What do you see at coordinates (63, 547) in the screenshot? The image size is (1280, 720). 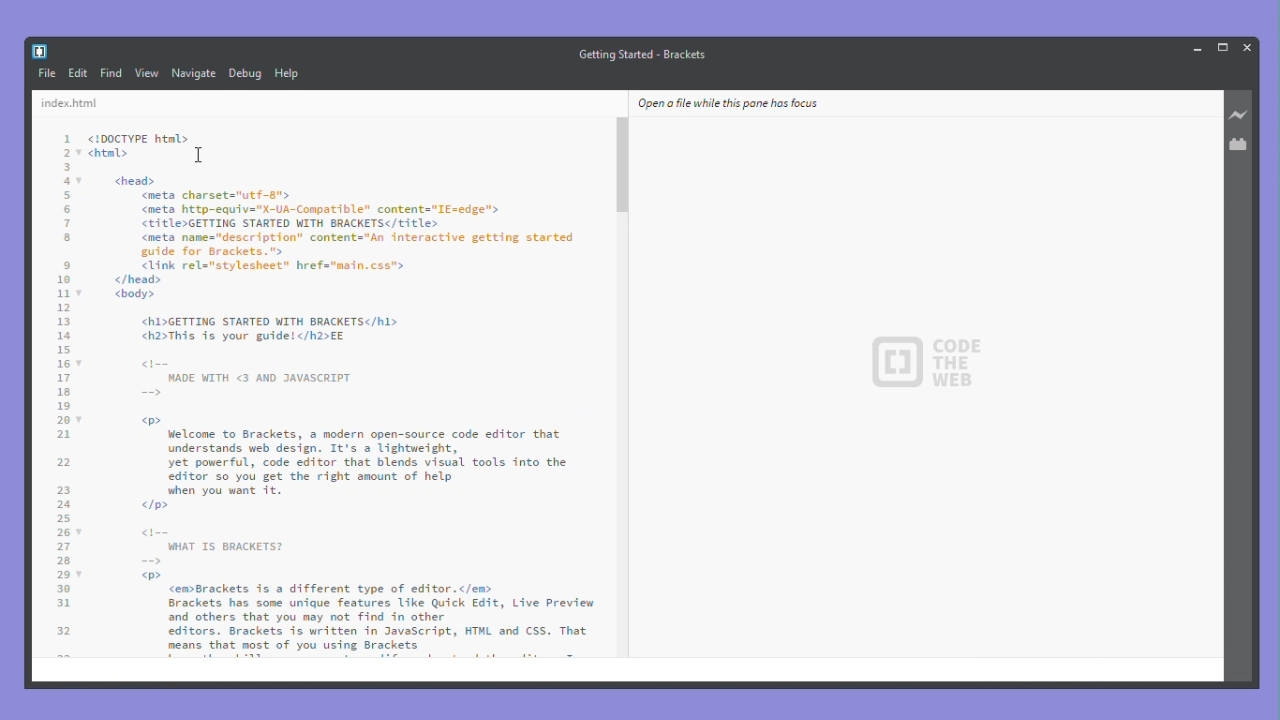 I see `27` at bounding box center [63, 547].